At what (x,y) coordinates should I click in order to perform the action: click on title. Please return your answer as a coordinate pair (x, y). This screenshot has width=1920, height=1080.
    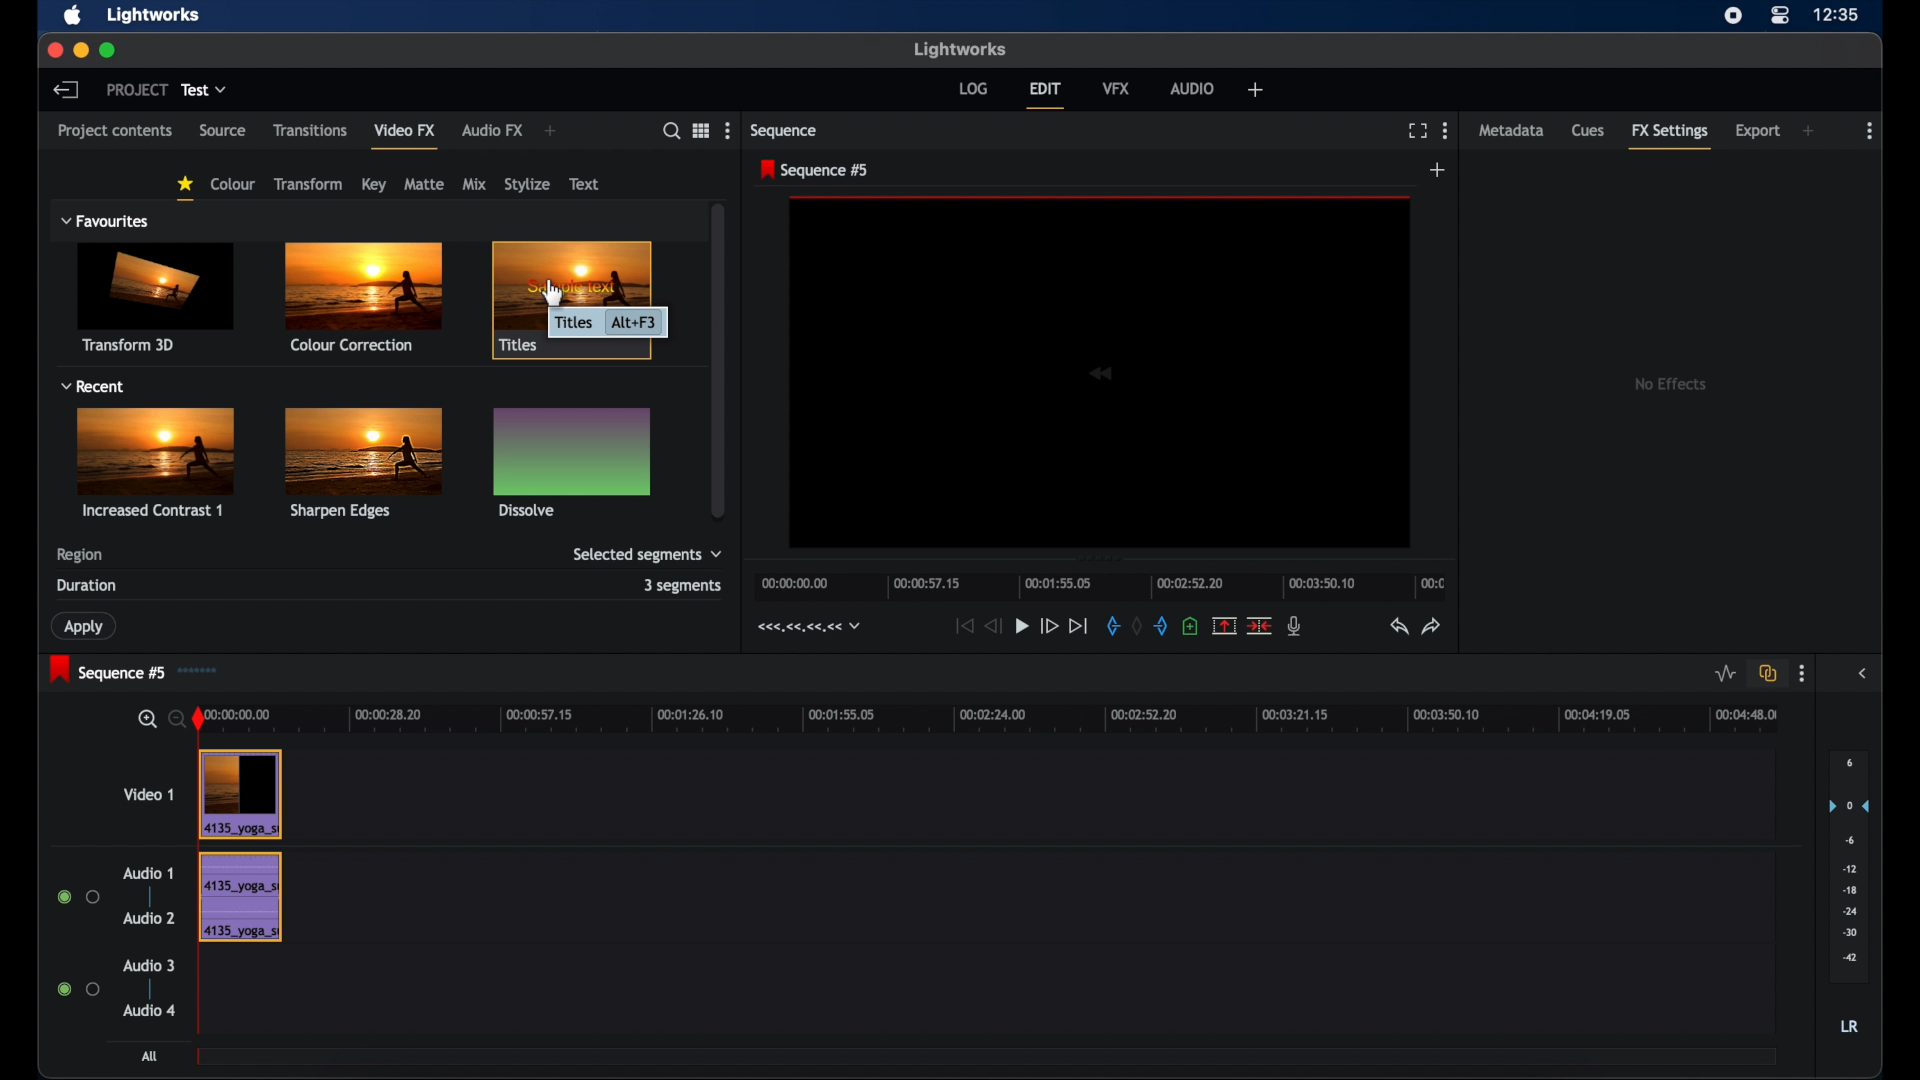
    Looking at the image, I should click on (578, 302).